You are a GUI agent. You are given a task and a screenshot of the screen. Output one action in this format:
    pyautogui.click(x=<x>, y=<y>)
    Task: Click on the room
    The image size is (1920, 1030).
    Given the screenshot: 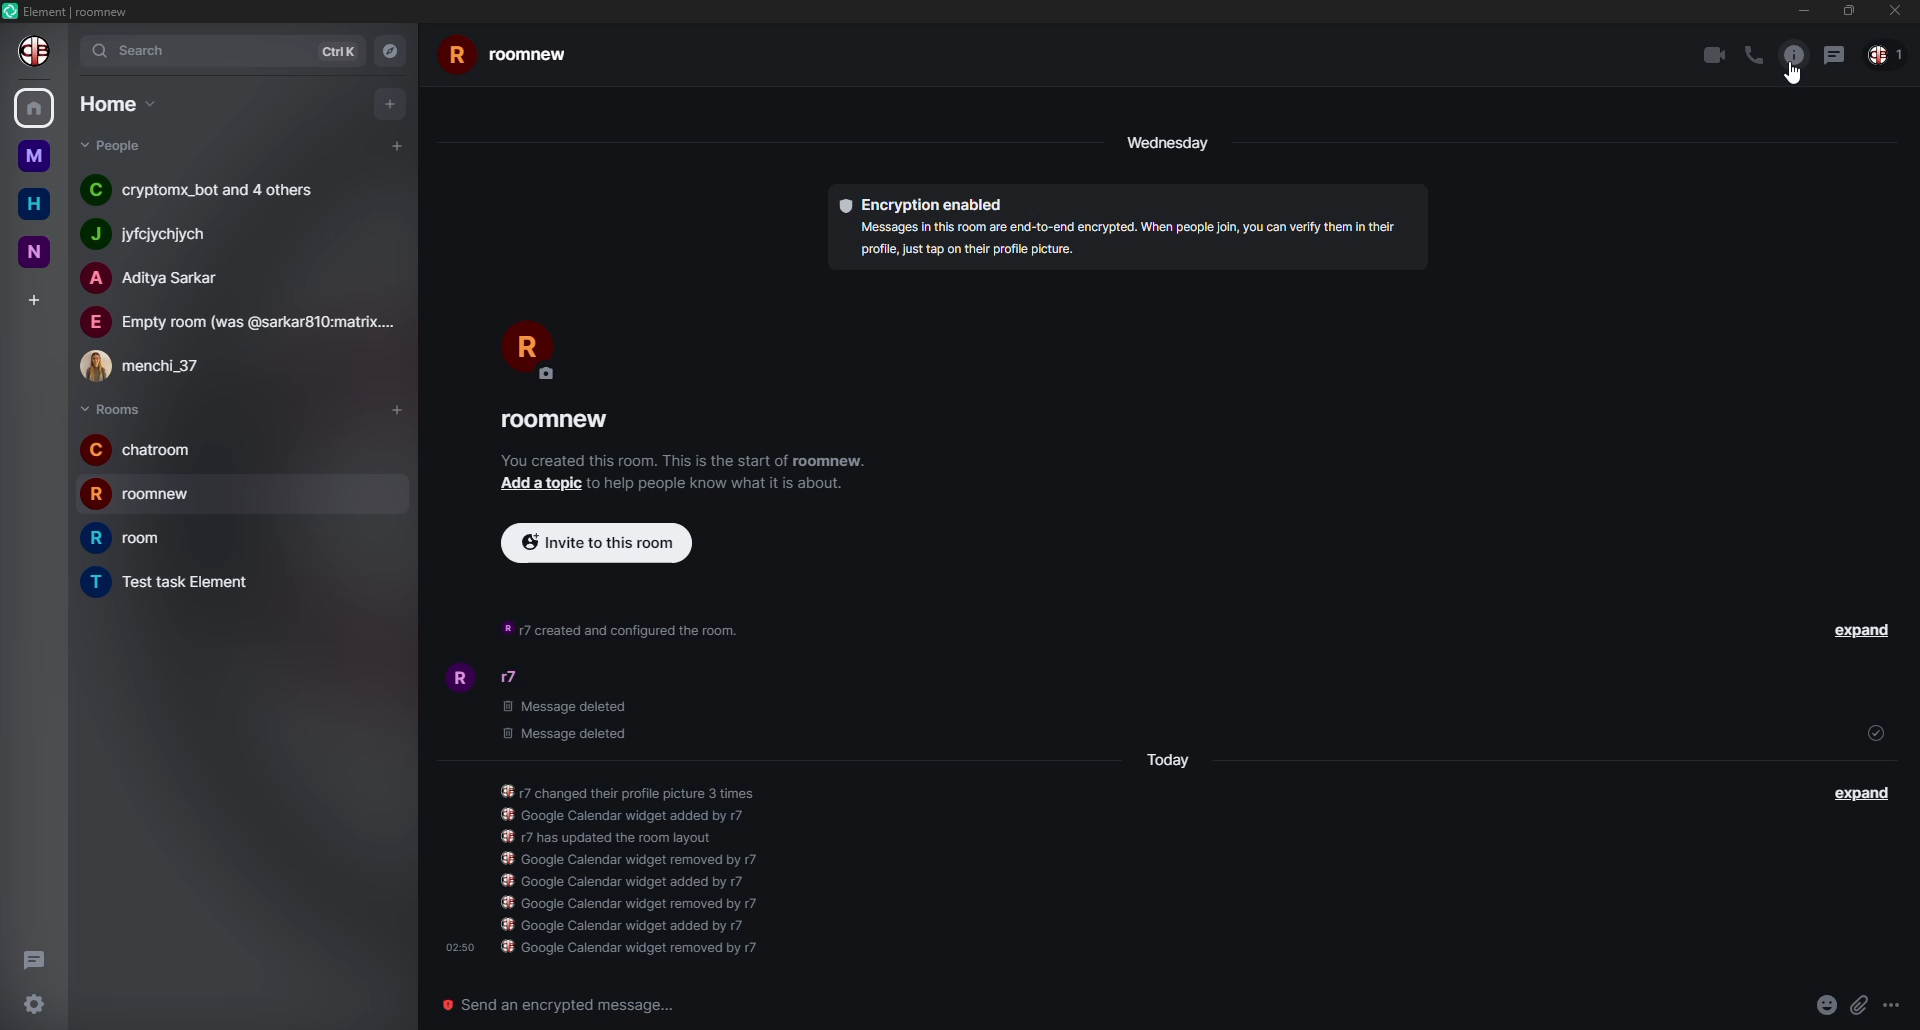 What is the action you would take?
    pyautogui.click(x=508, y=57)
    